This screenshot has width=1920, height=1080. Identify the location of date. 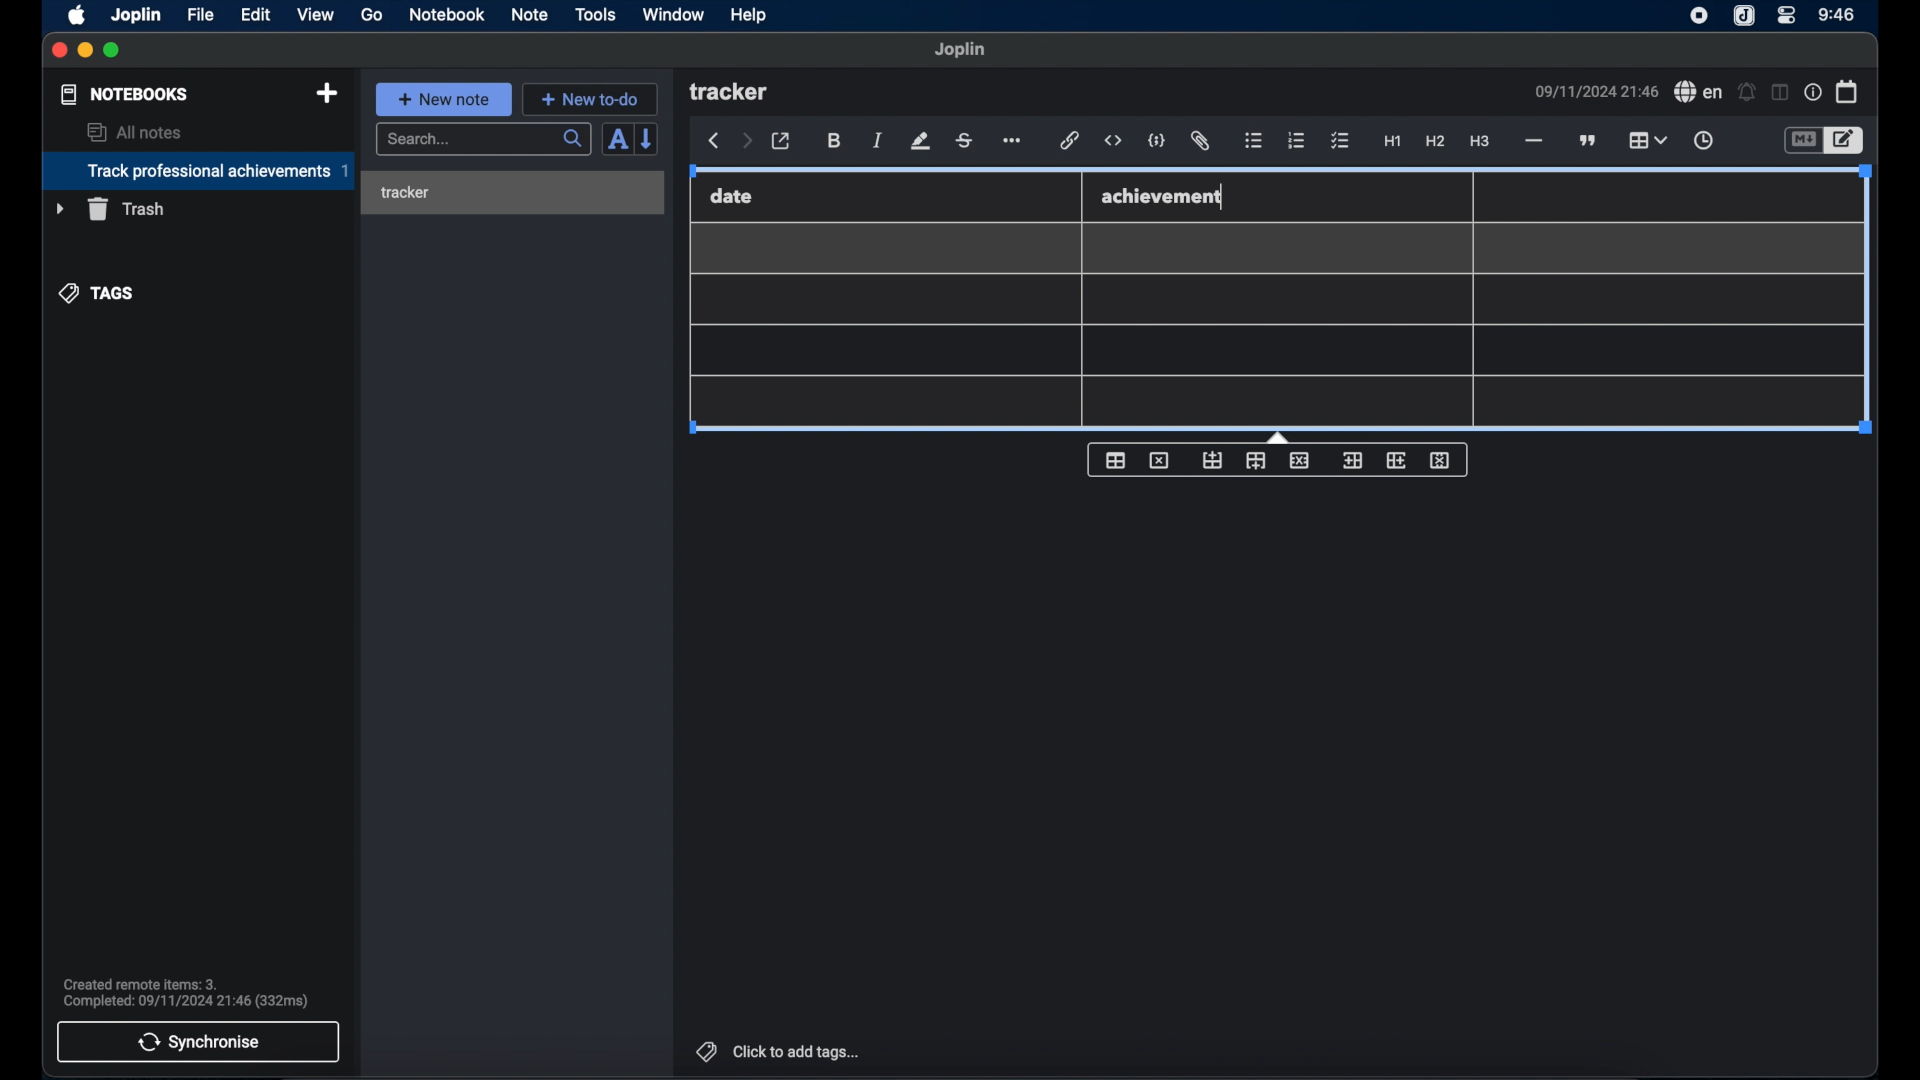
(732, 196).